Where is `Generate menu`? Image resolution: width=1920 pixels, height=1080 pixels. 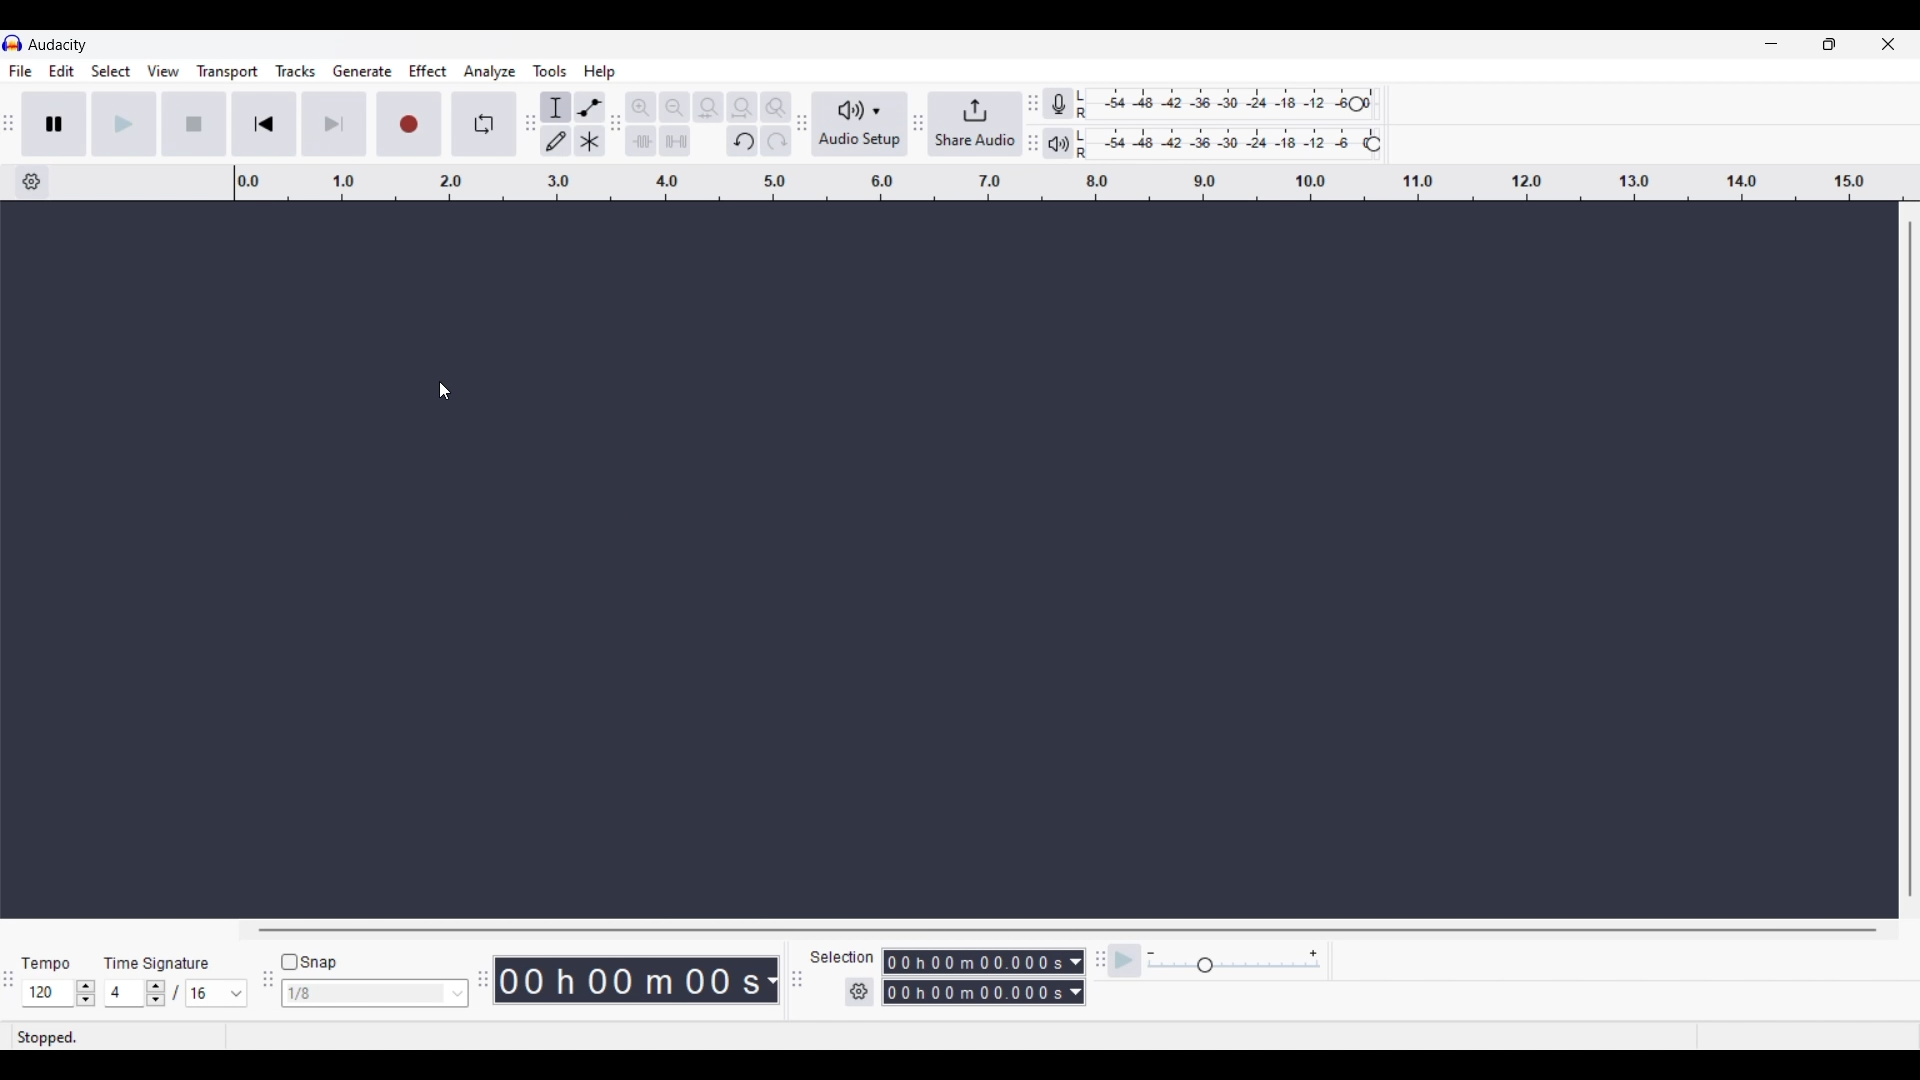
Generate menu is located at coordinates (362, 71).